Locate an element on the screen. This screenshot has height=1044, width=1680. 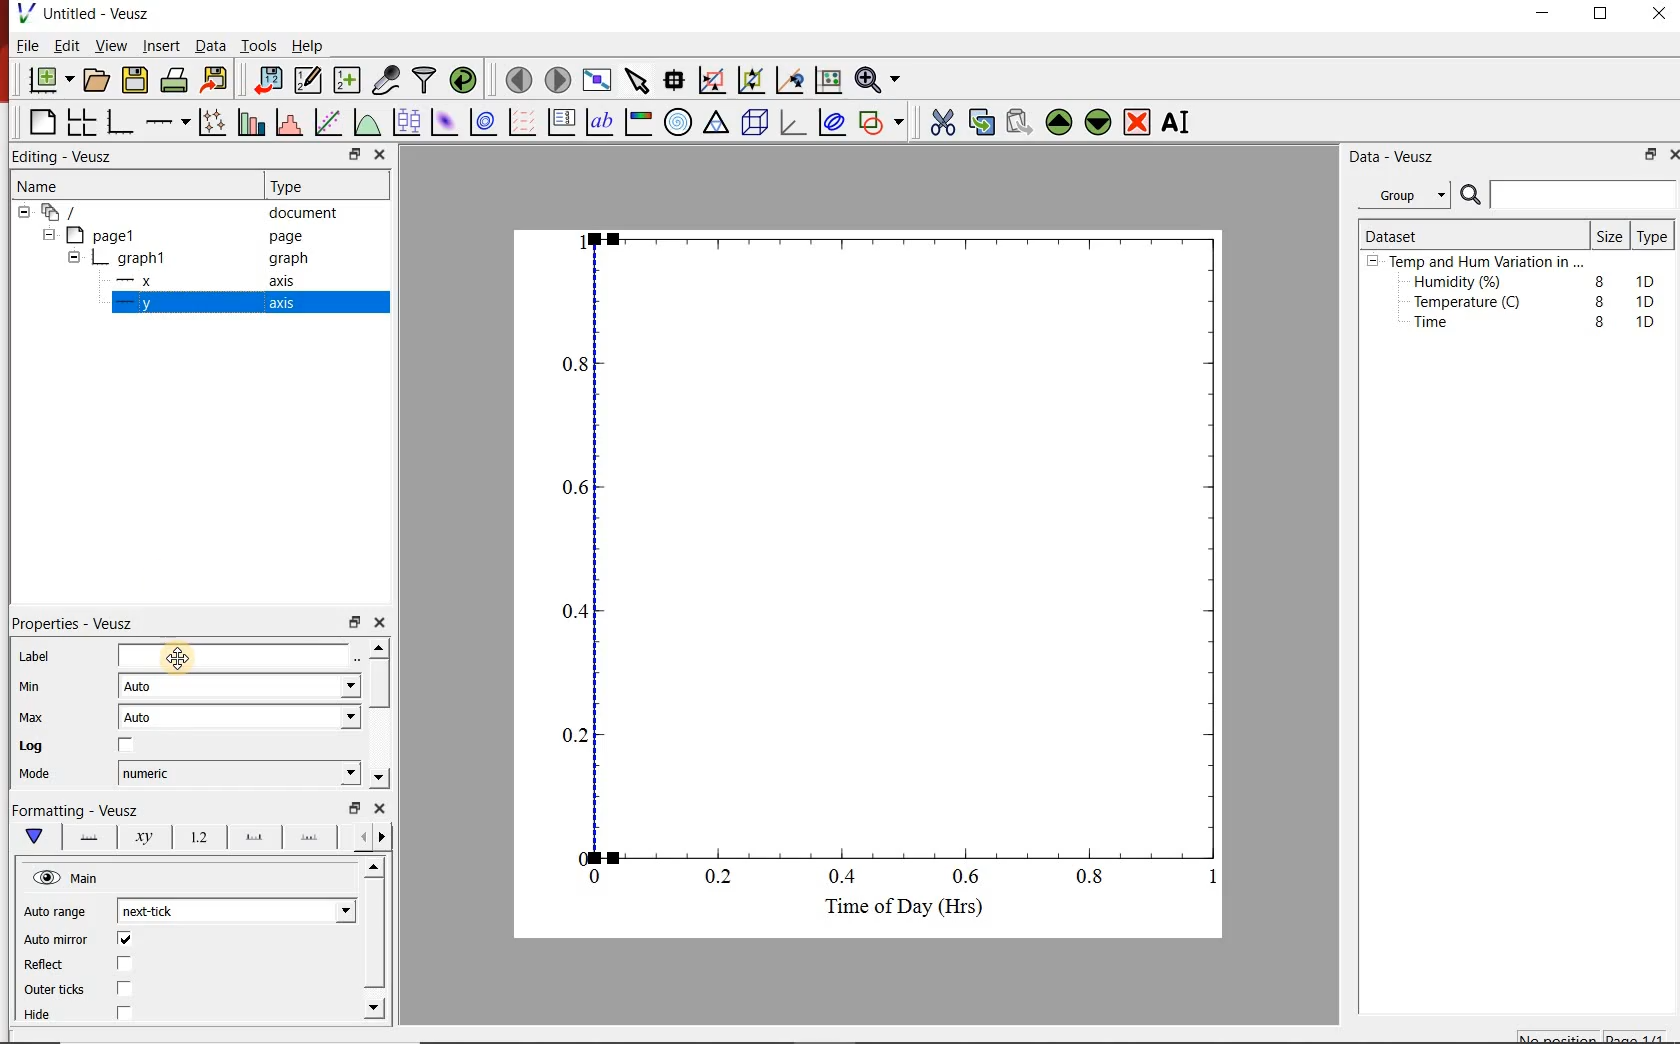
document widget is located at coordinates (71, 213).